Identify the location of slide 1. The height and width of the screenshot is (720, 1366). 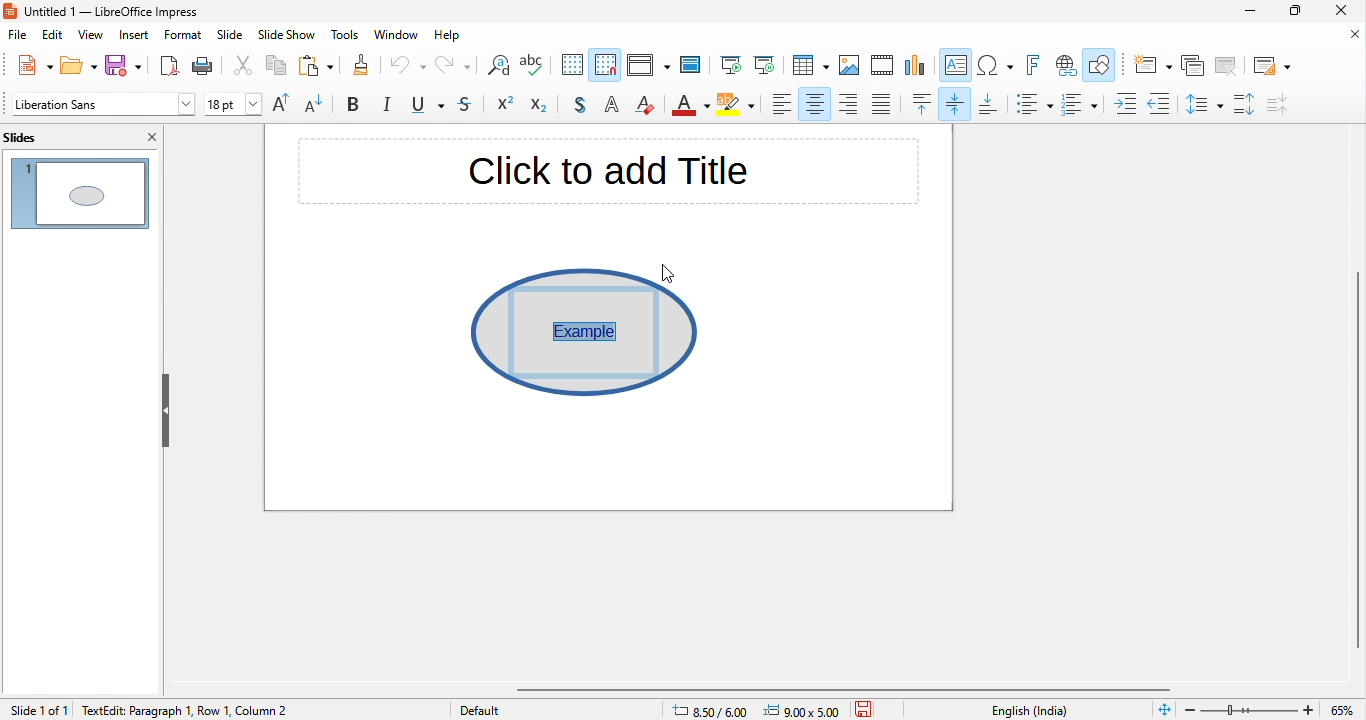
(80, 191).